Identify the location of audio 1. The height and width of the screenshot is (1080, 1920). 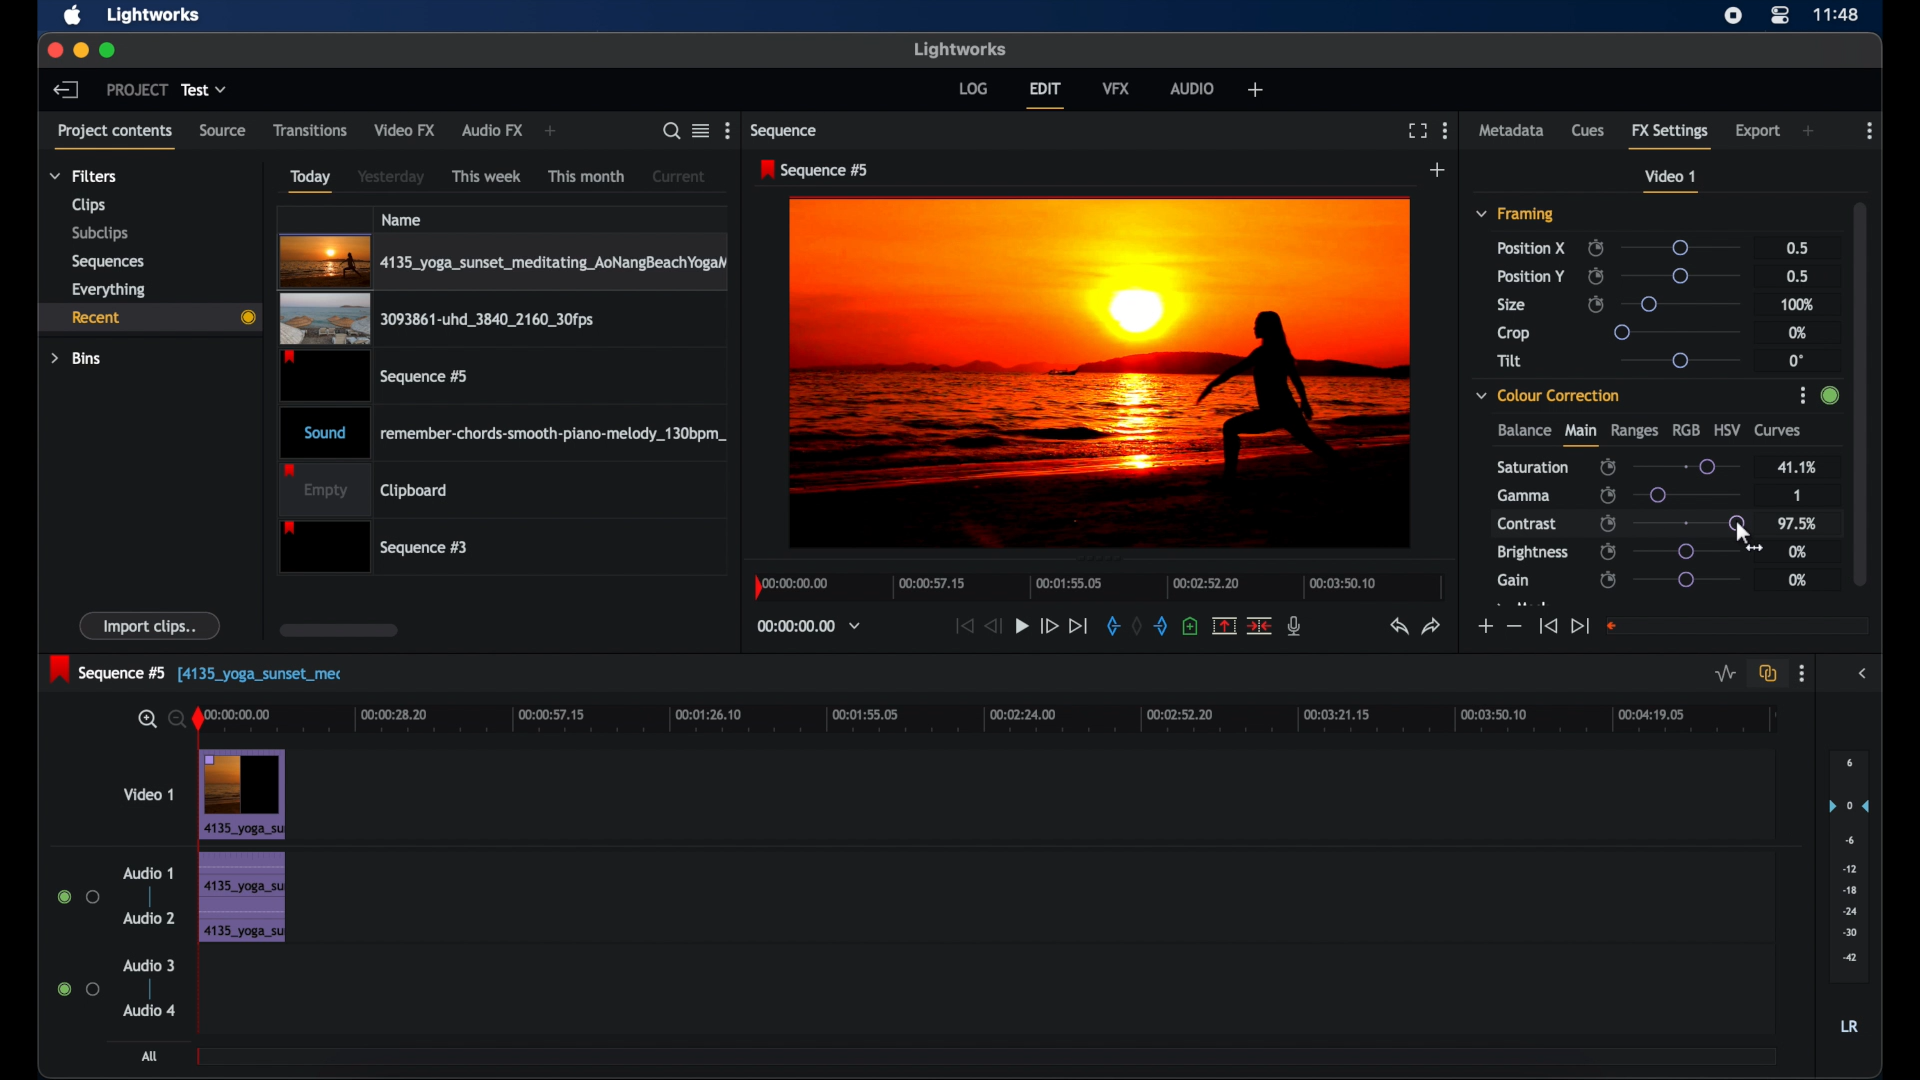
(148, 873).